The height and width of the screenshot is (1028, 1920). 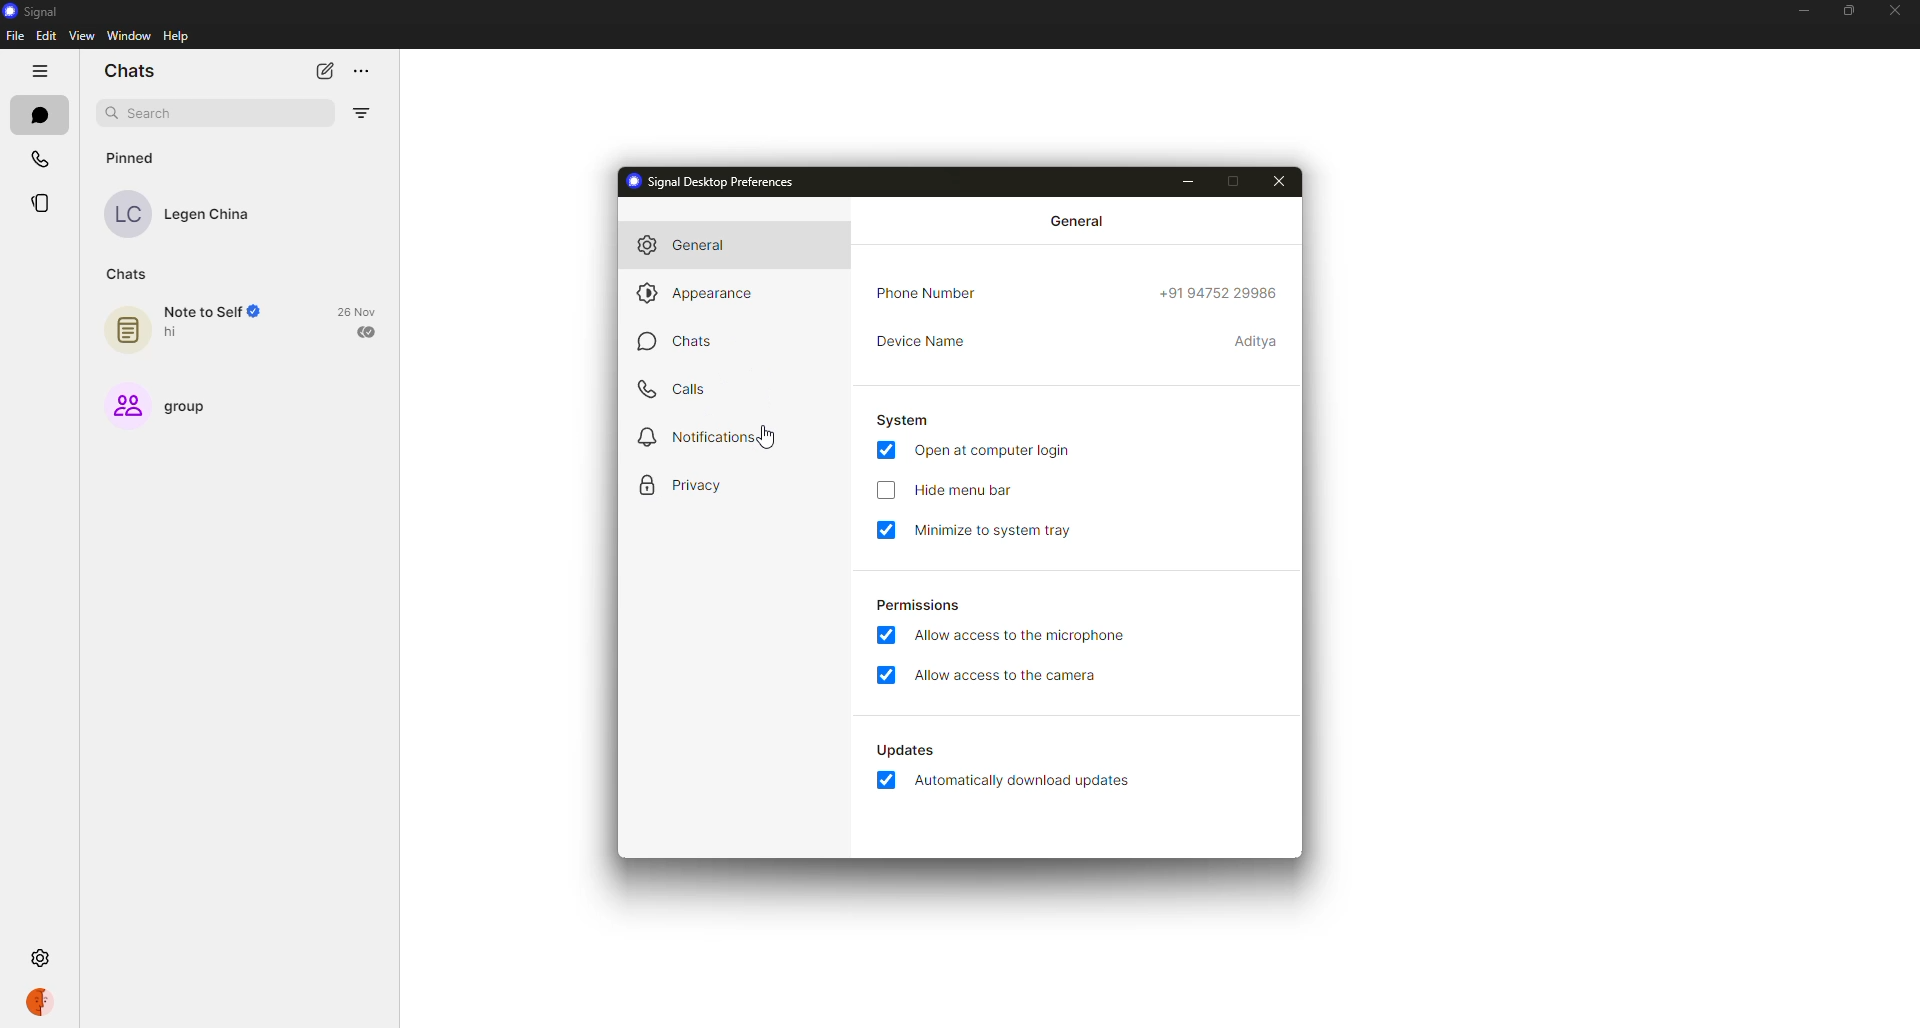 What do you see at coordinates (919, 340) in the screenshot?
I see `device name` at bounding box center [919, 340].